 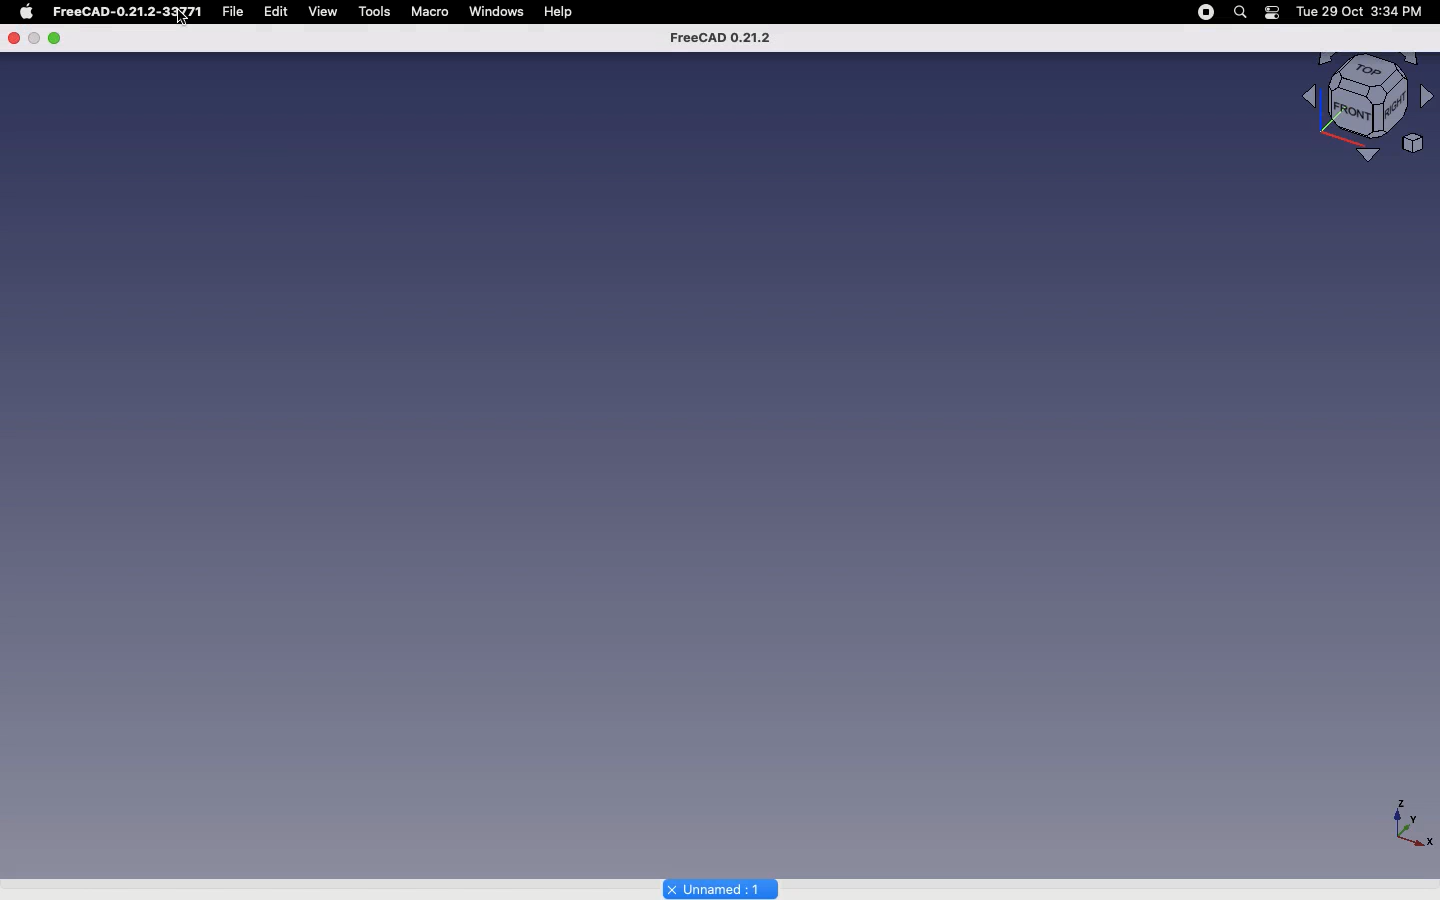 What do you see at coordinates (373, 11) in the screenshot?
I see `tools` at bounding box center [373, 11].